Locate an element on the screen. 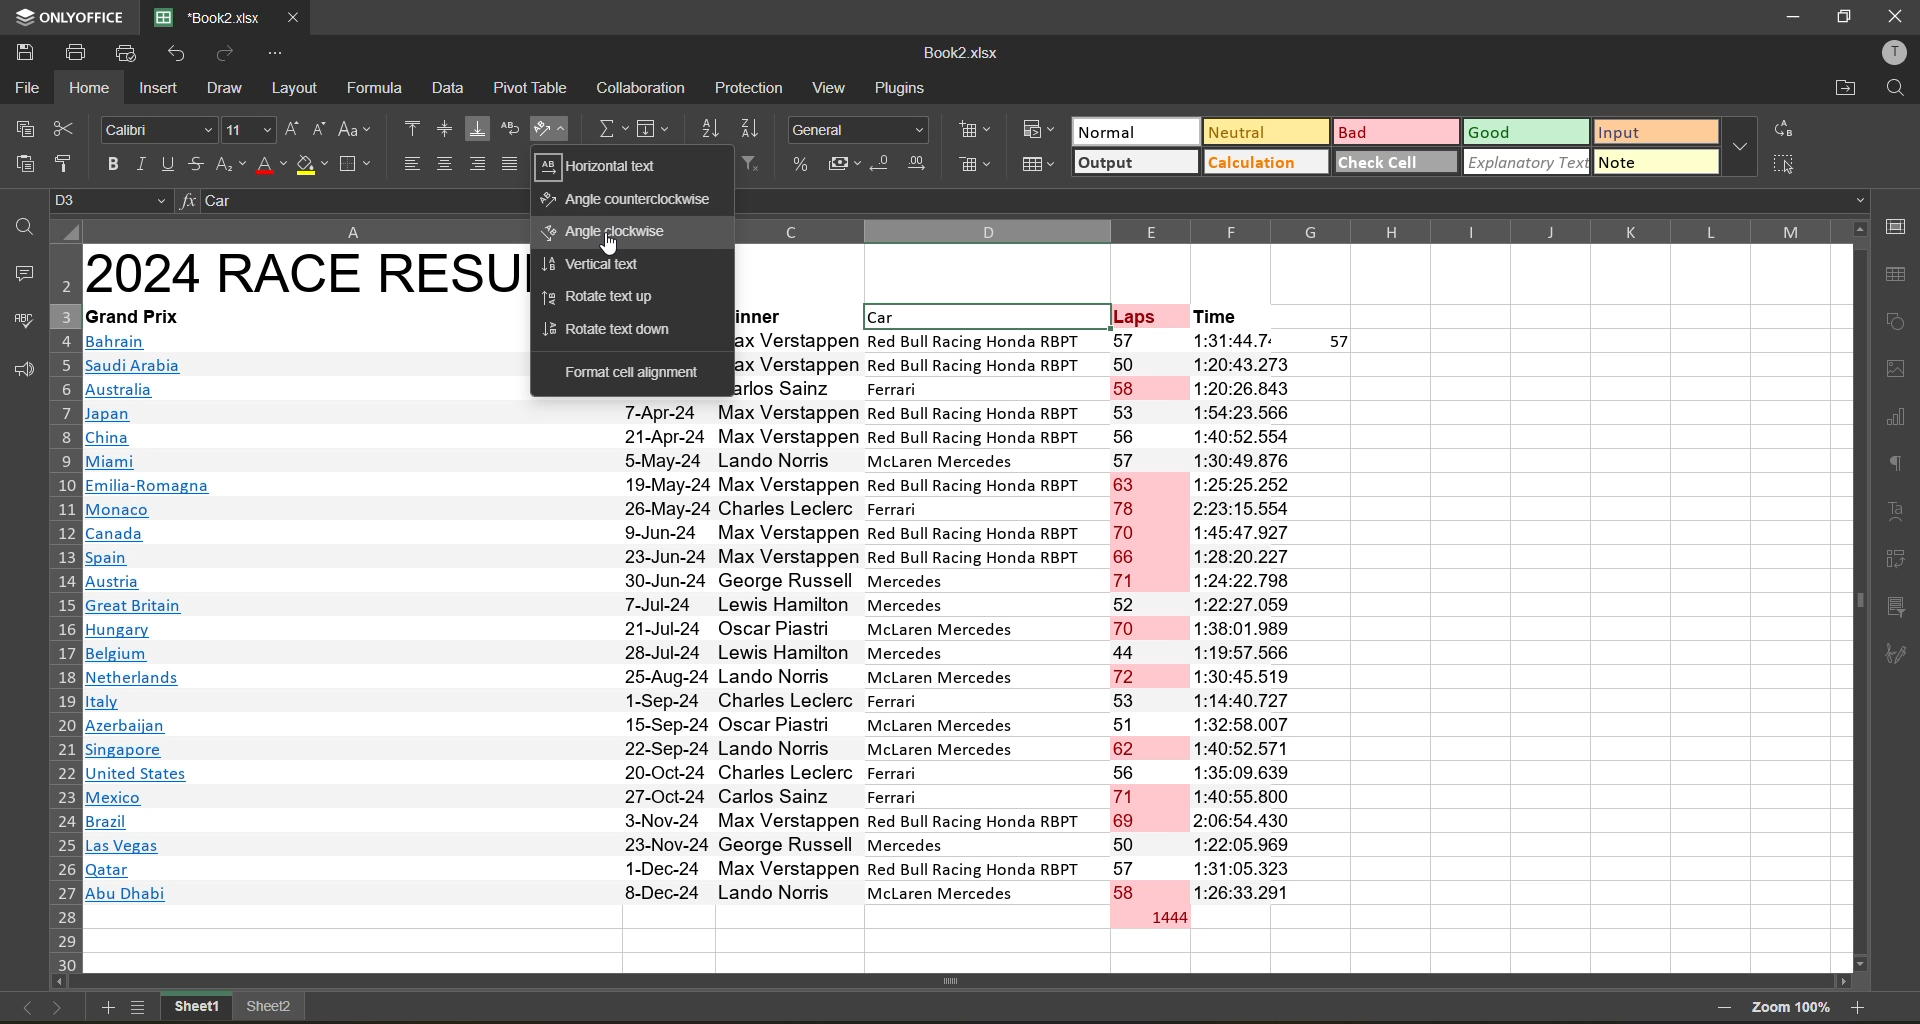 This screenshot has width=1920, height=1024. horizontal text is located at coordinates (607, 166).